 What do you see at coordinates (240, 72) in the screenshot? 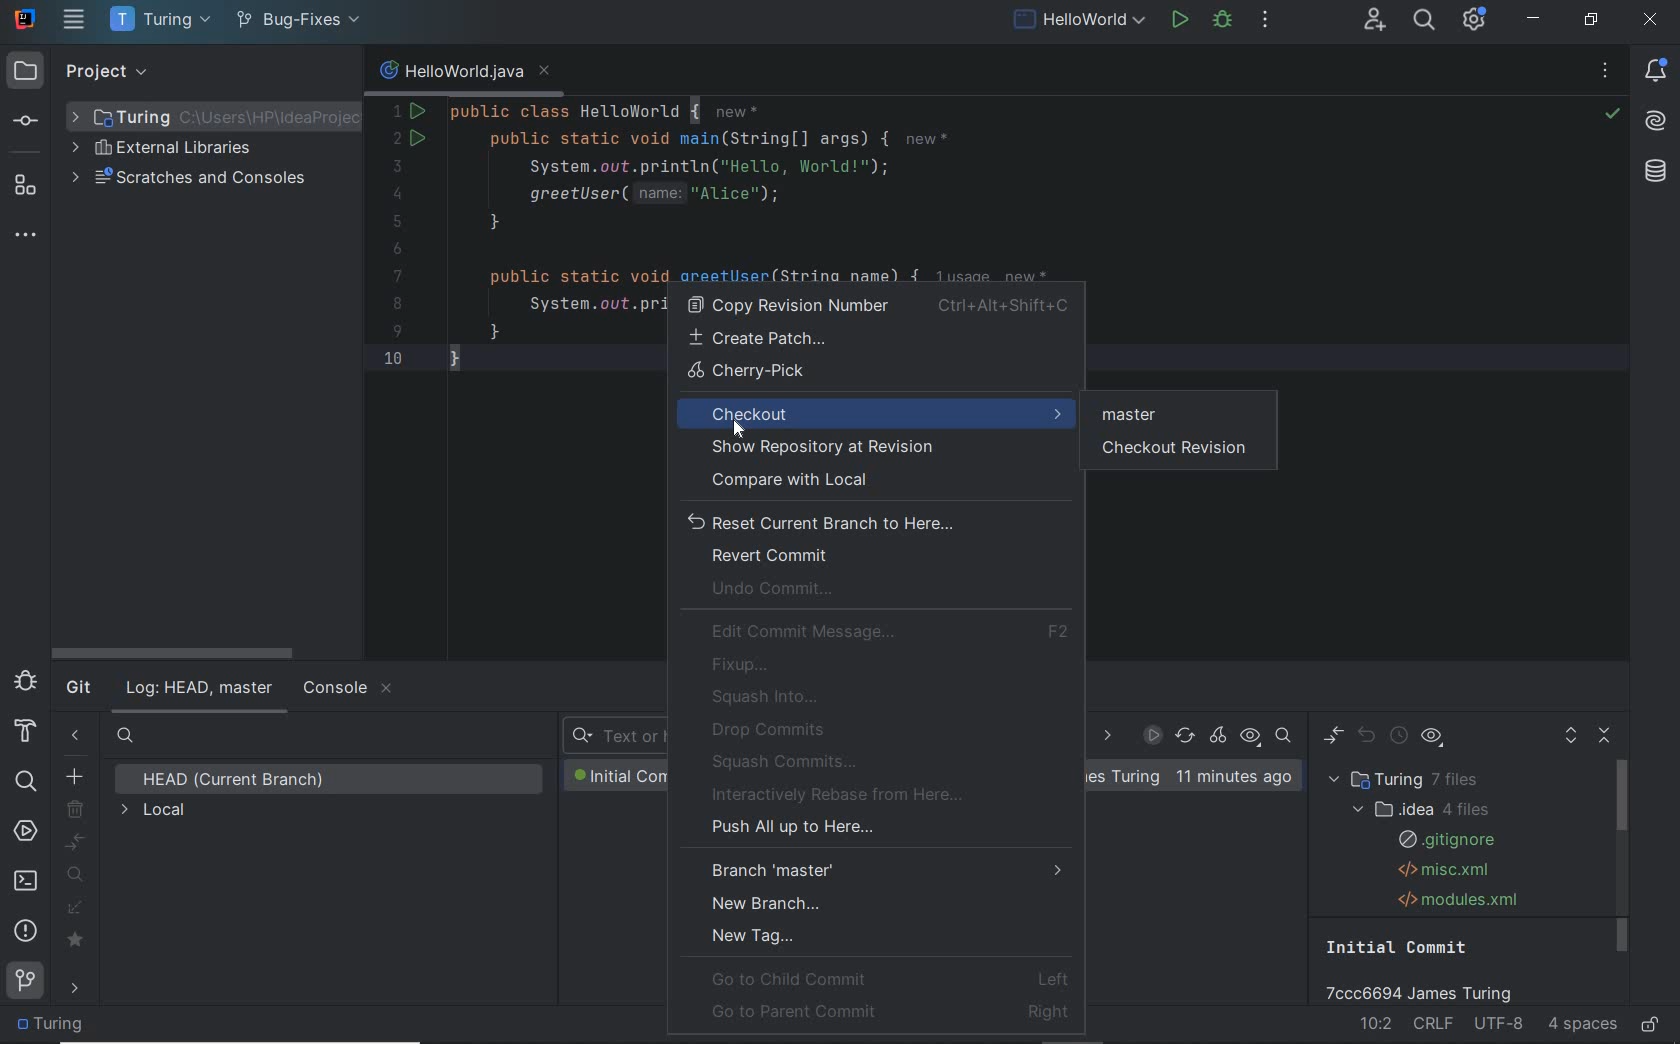
I see `expand` at bounding box center [240, 72].